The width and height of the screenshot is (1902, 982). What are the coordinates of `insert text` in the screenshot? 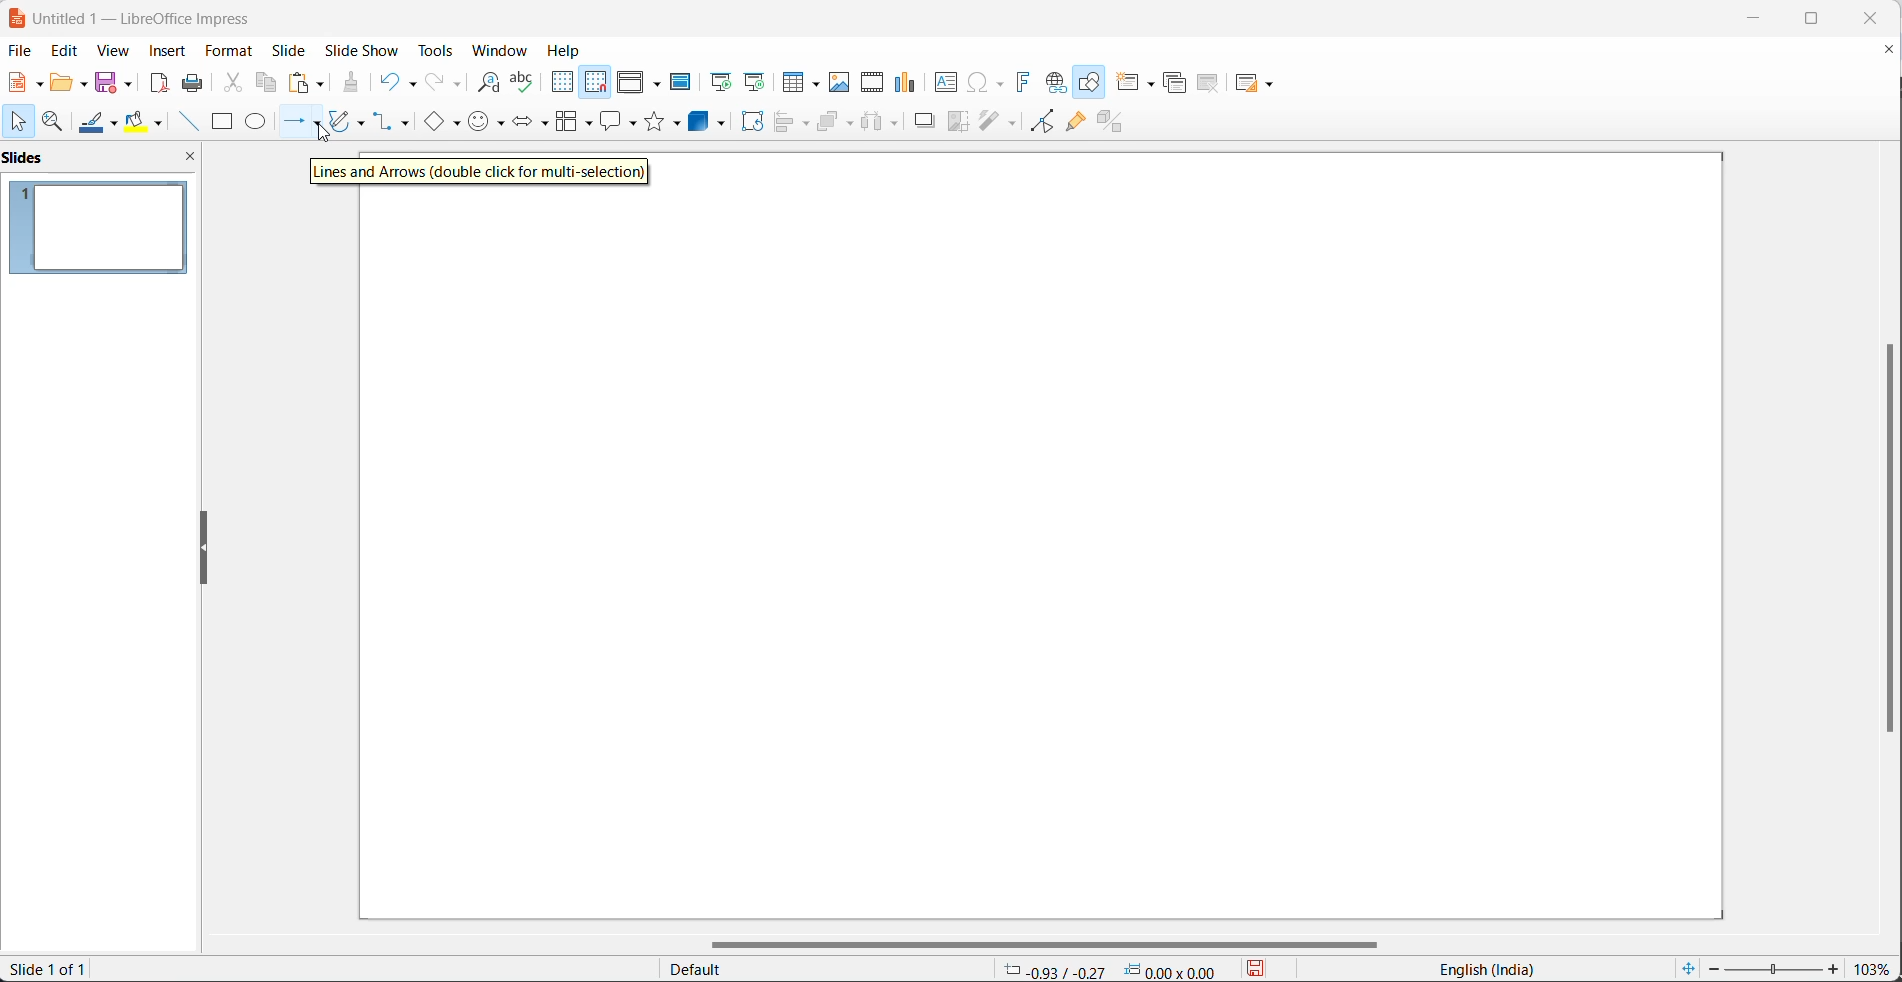 It's located at (942, 81).